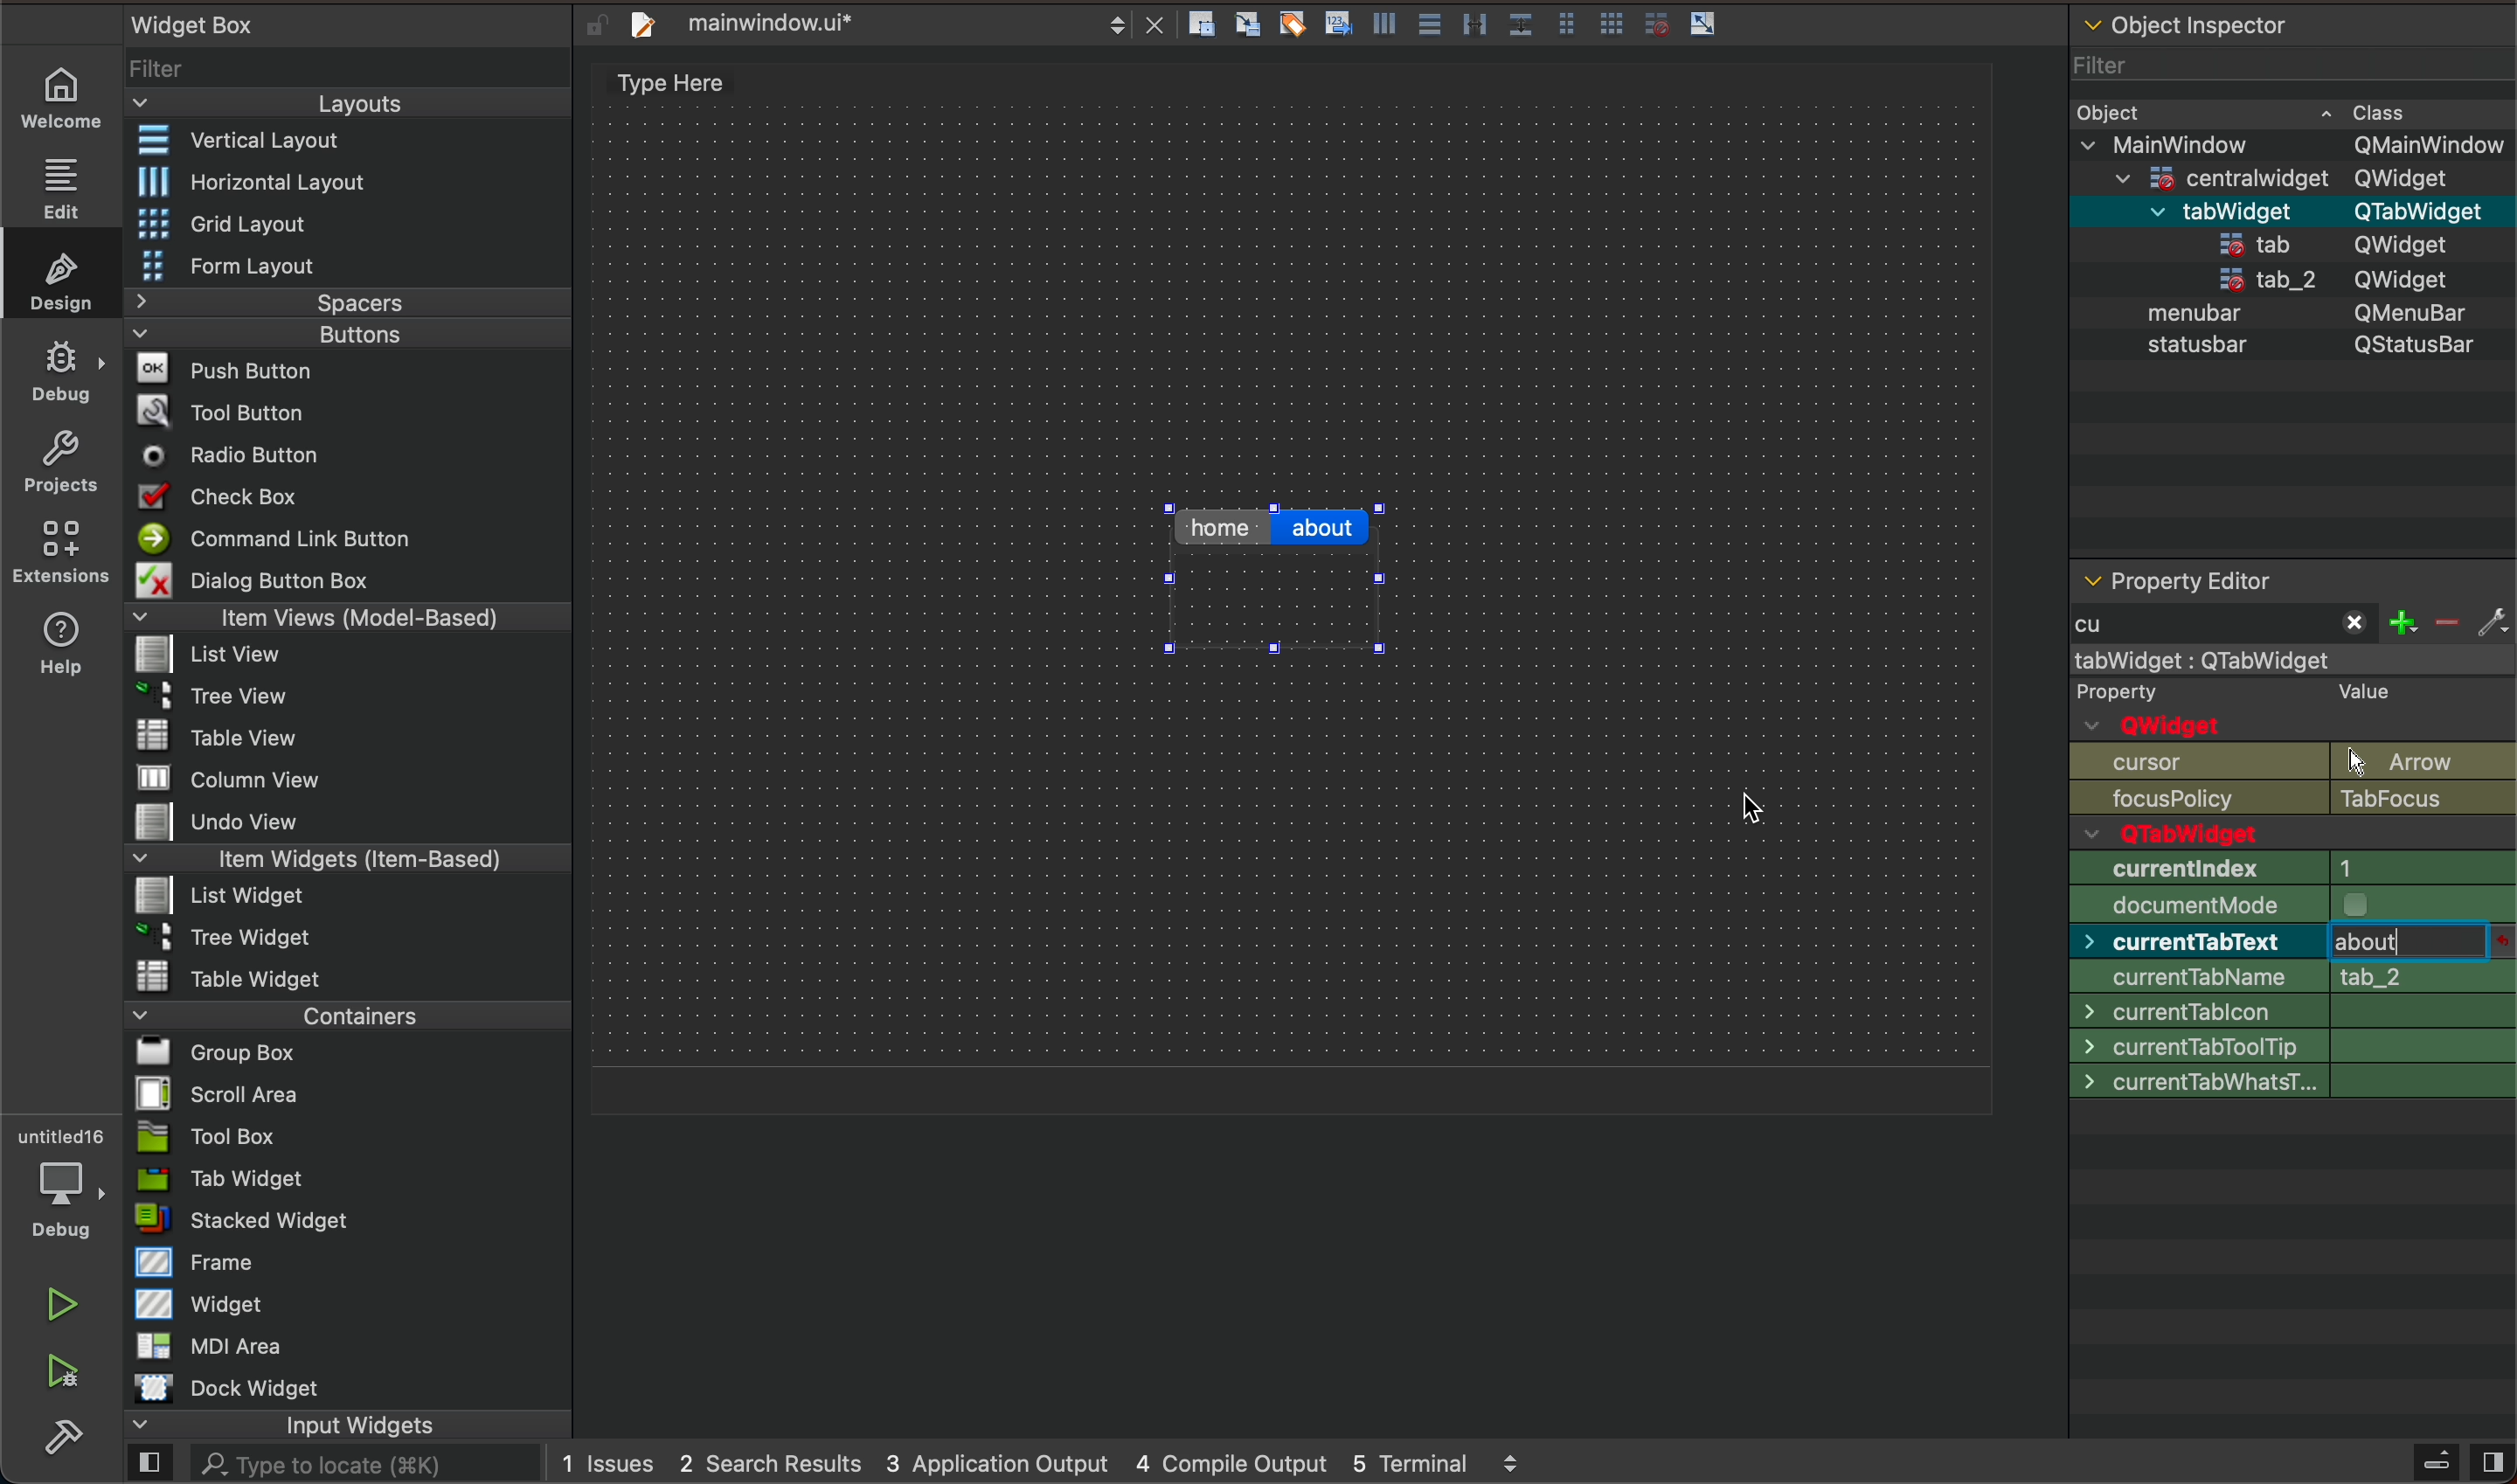 The height and width of the screenshot is (1484, 2517). I want to click on typed cu, so click(2222, 625).